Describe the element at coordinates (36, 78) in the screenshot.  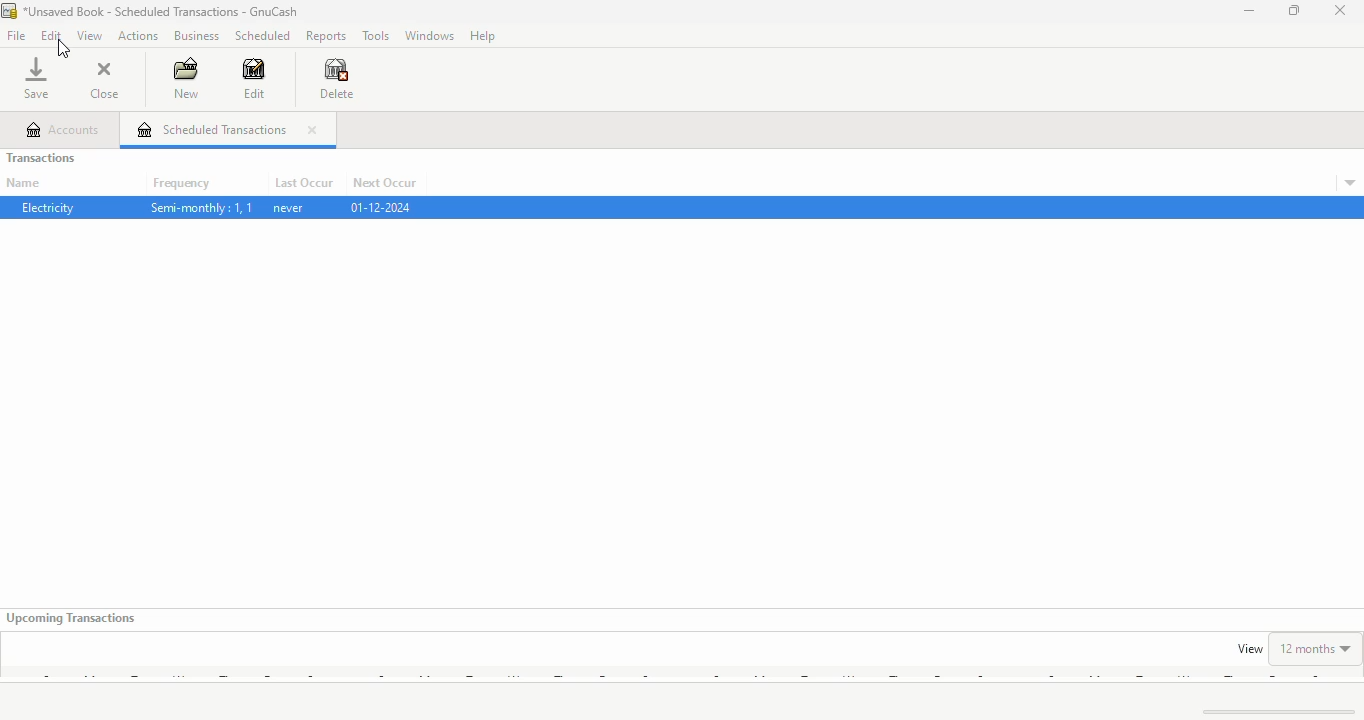
I see `save` at that location.